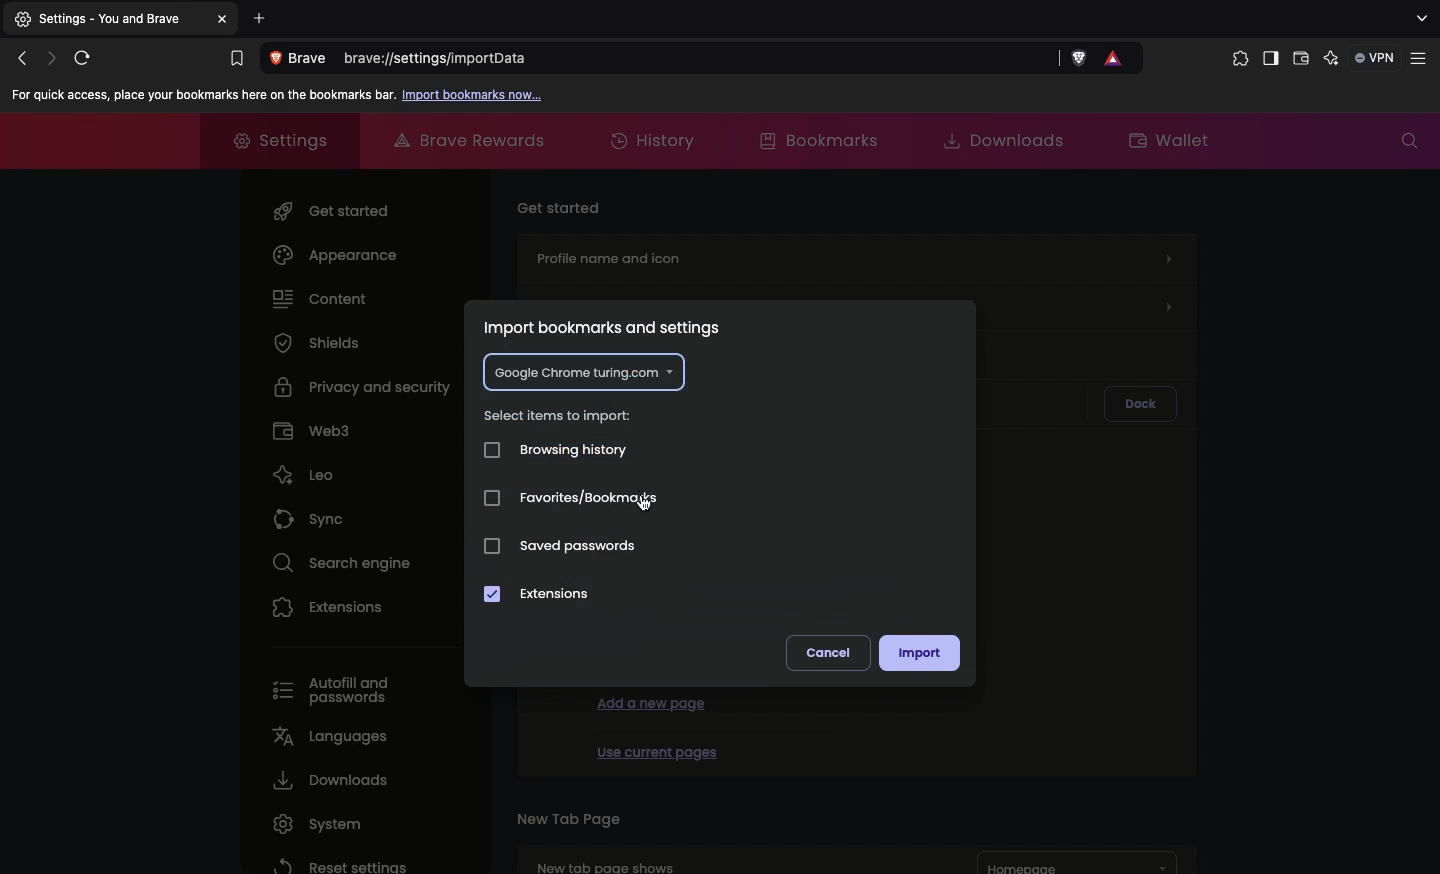  Describe the element at coordinates (302, 59) in the screenshot. I see `View site information` at that location.